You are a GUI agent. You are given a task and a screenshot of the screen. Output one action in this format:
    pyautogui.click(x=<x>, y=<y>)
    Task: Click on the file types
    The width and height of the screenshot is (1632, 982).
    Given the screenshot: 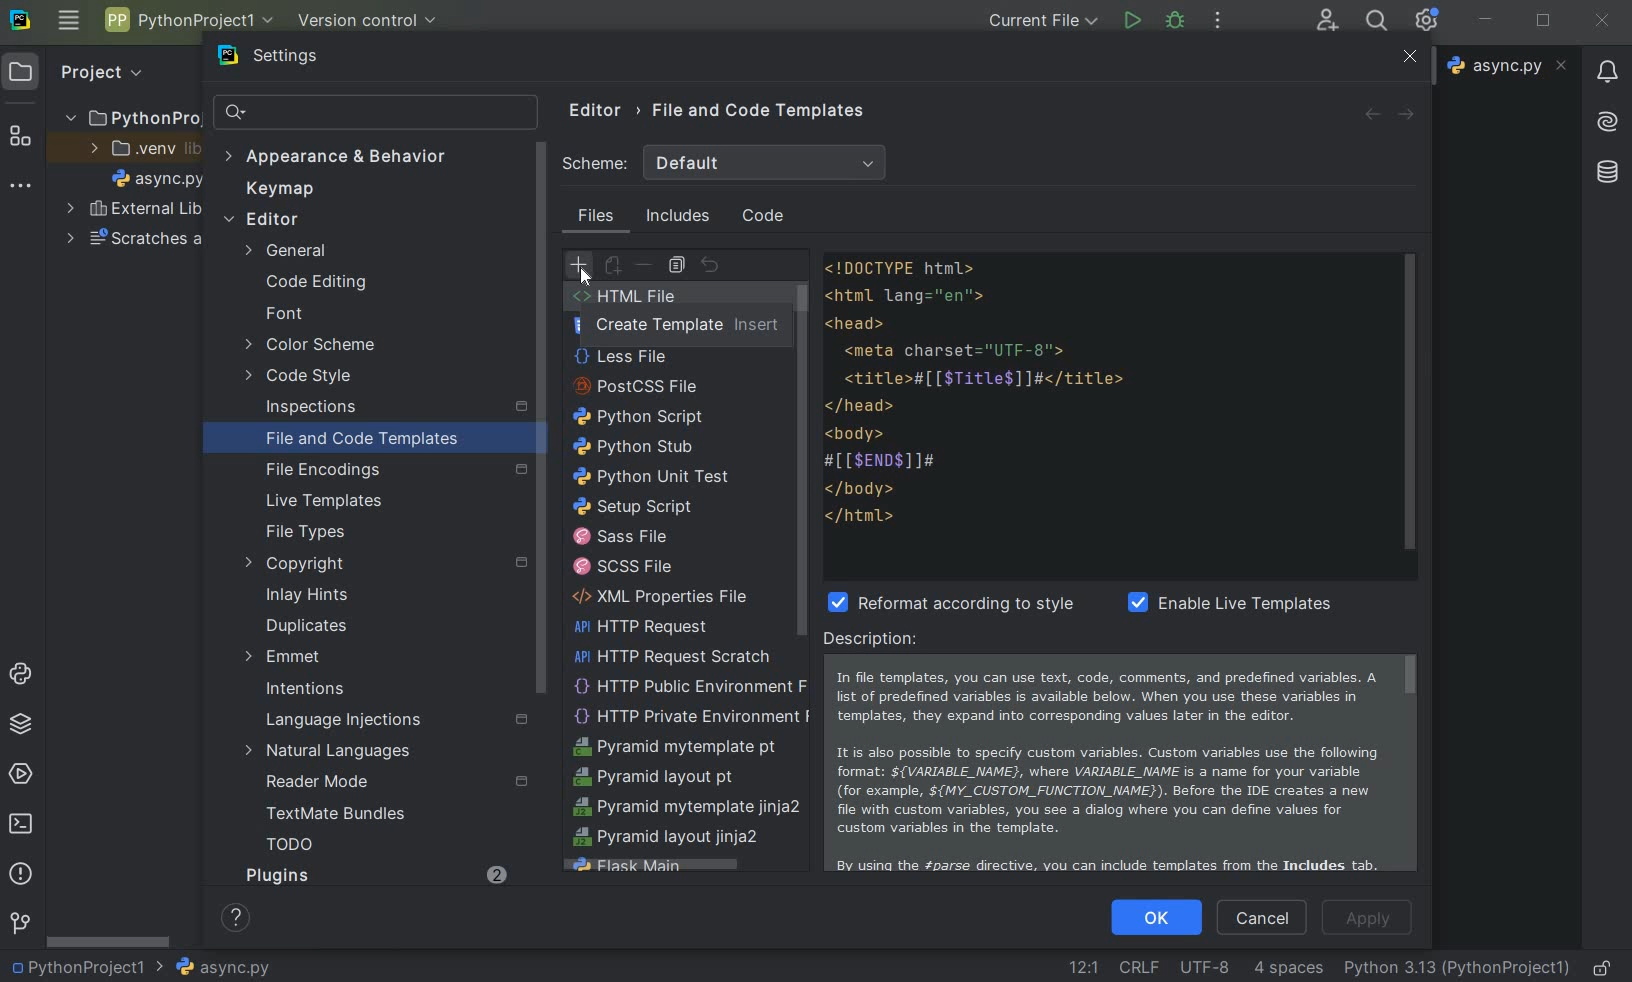 What is the action you would take?
    pyautogui.click(x=334, y=532)
    